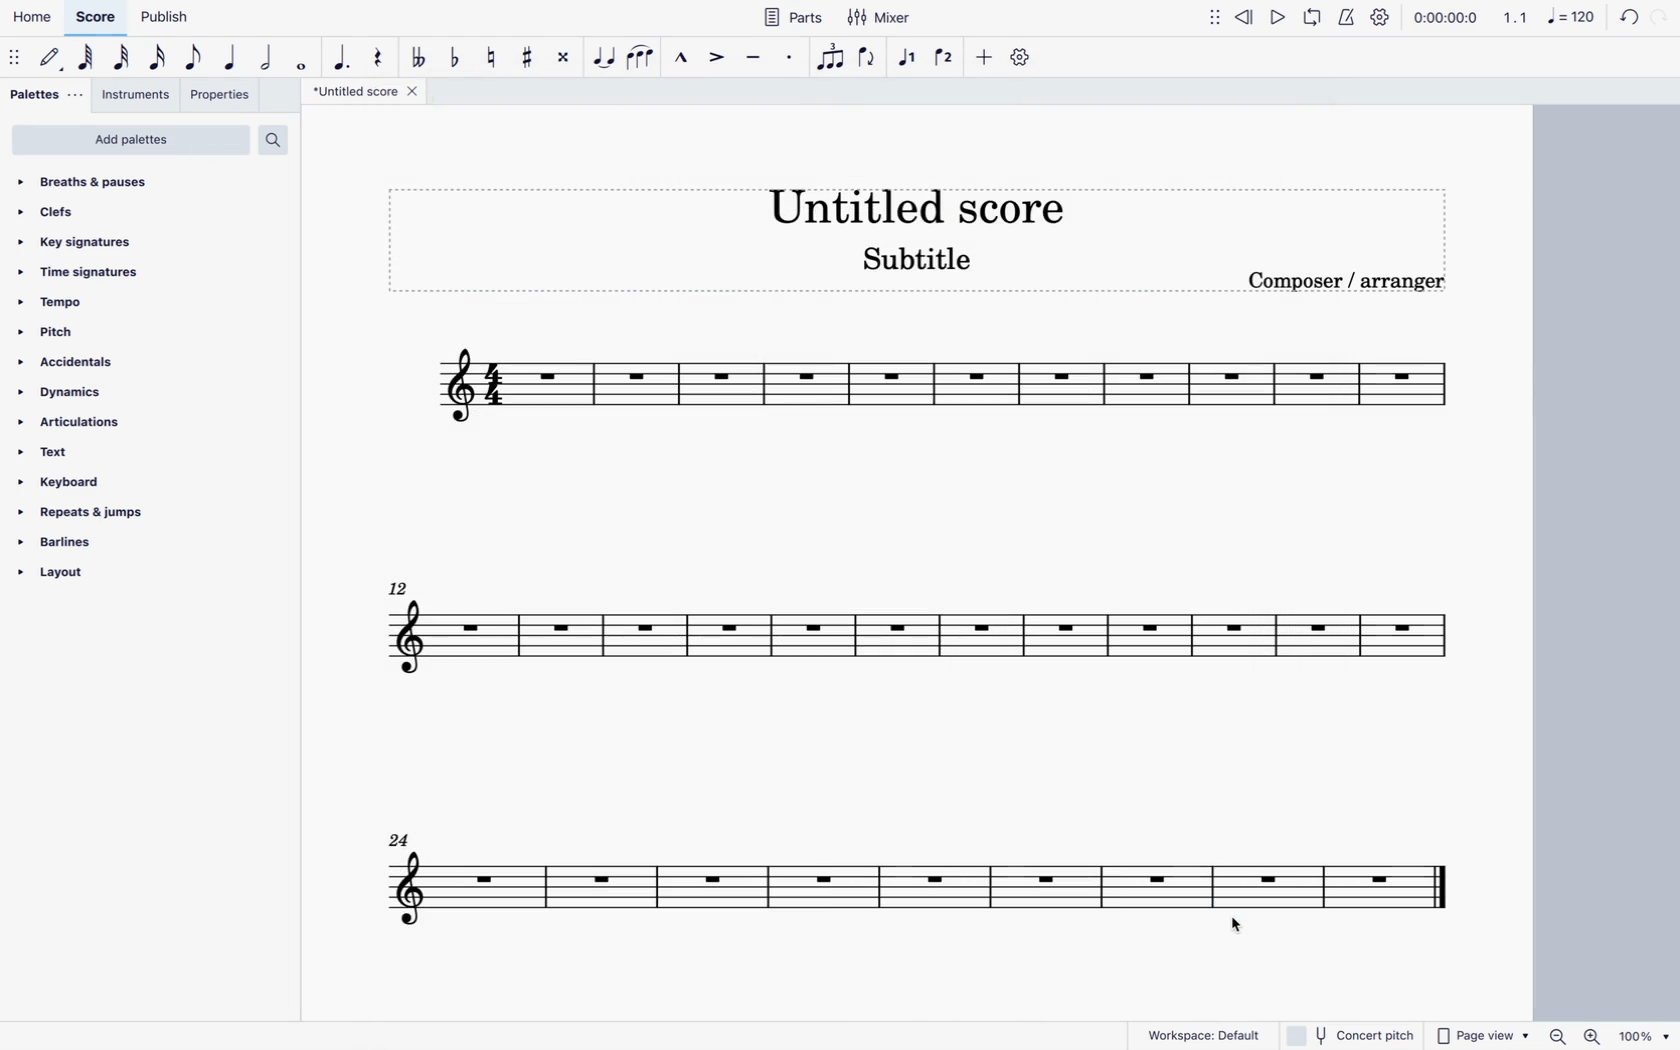 The width and height of the screenshot is (1680, 1050). Describe the element at coordinates (51, 61) in the screenshot. I see `default` at that location.